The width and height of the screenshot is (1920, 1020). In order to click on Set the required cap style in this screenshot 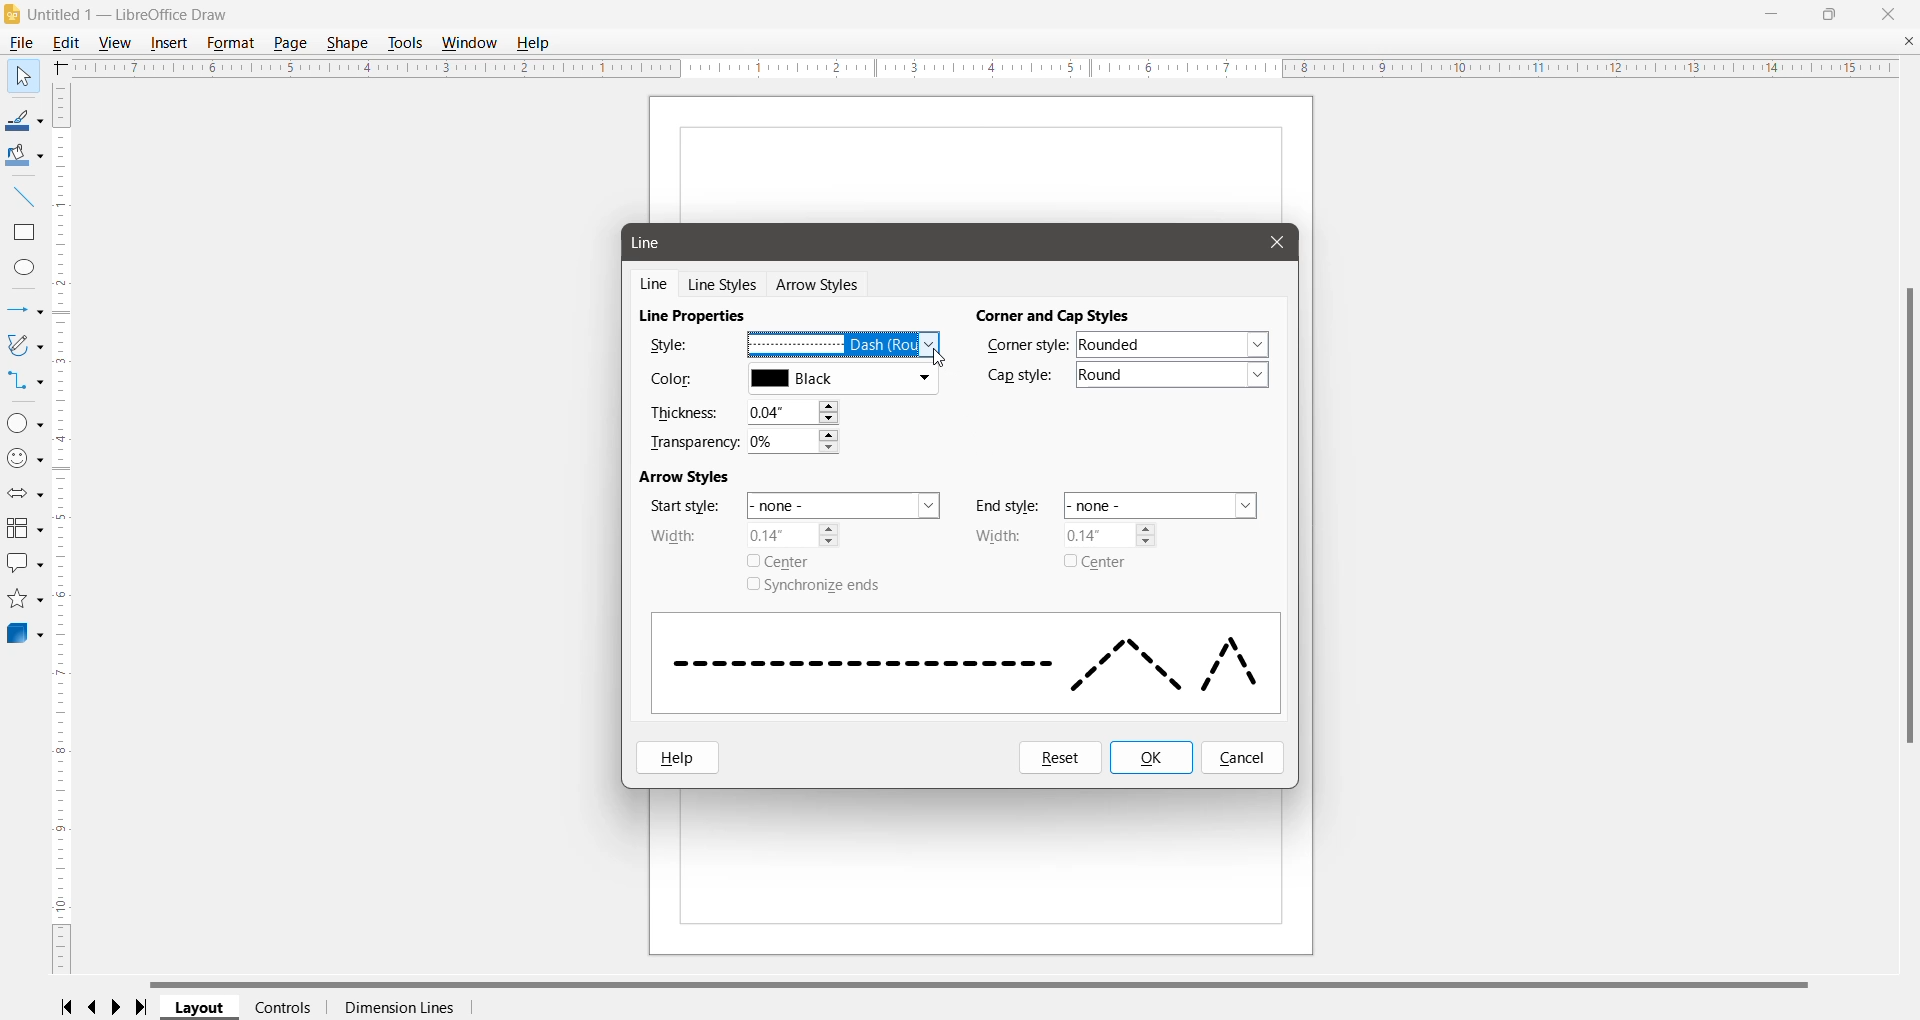, I will do `click(1172, 375)`.